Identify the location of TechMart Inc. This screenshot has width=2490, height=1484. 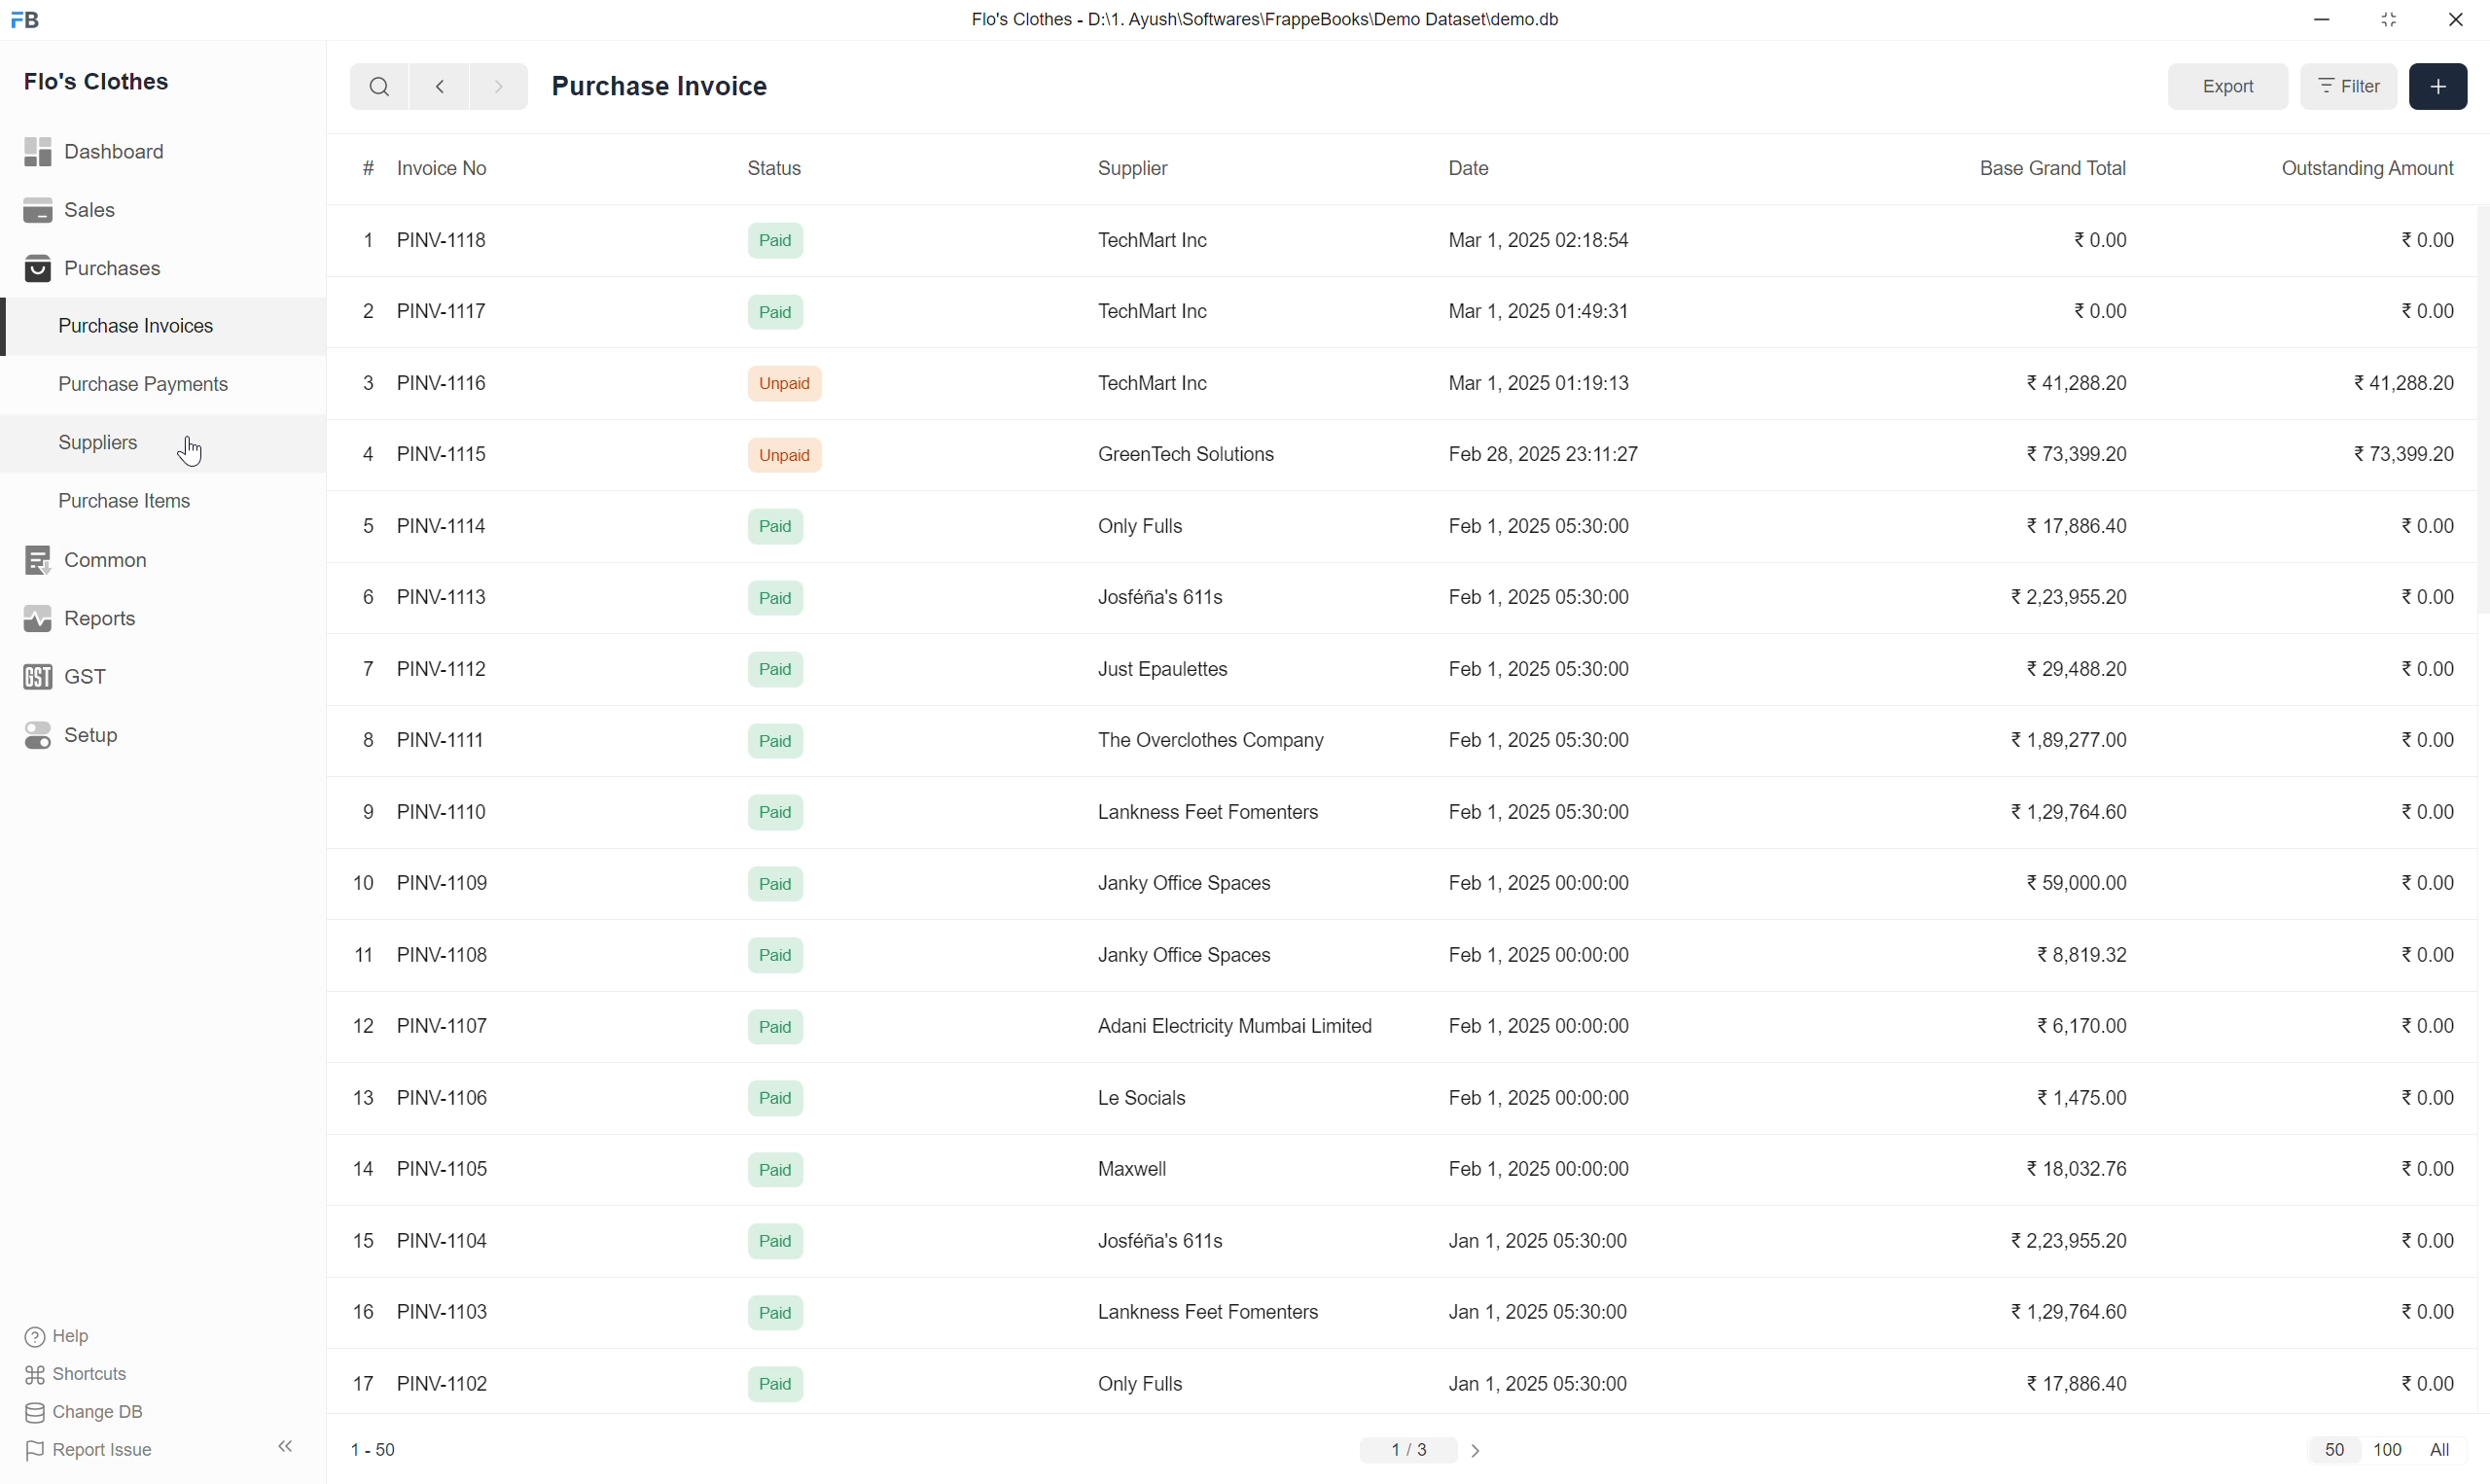
(1142, 239).